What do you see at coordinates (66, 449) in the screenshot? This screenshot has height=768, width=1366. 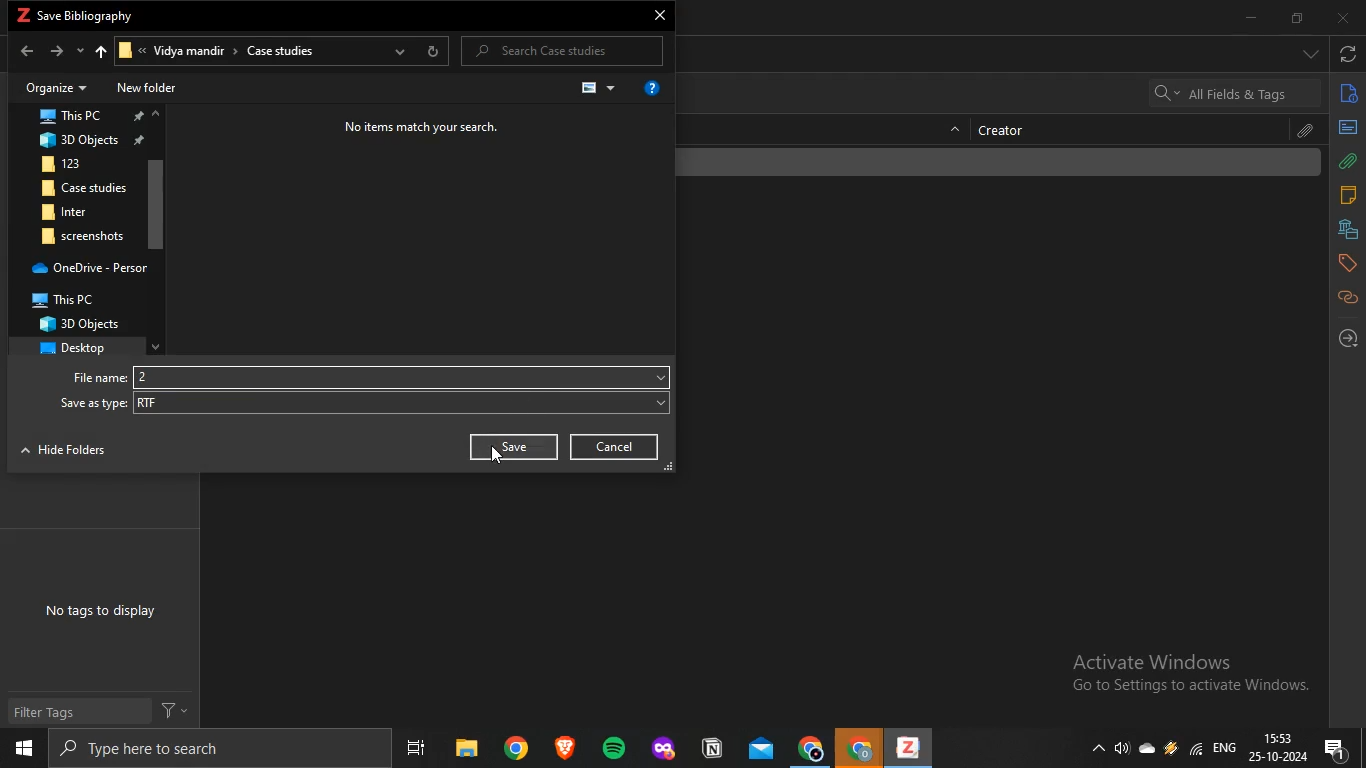 I see `NTT` at bounding box center [66, 449].